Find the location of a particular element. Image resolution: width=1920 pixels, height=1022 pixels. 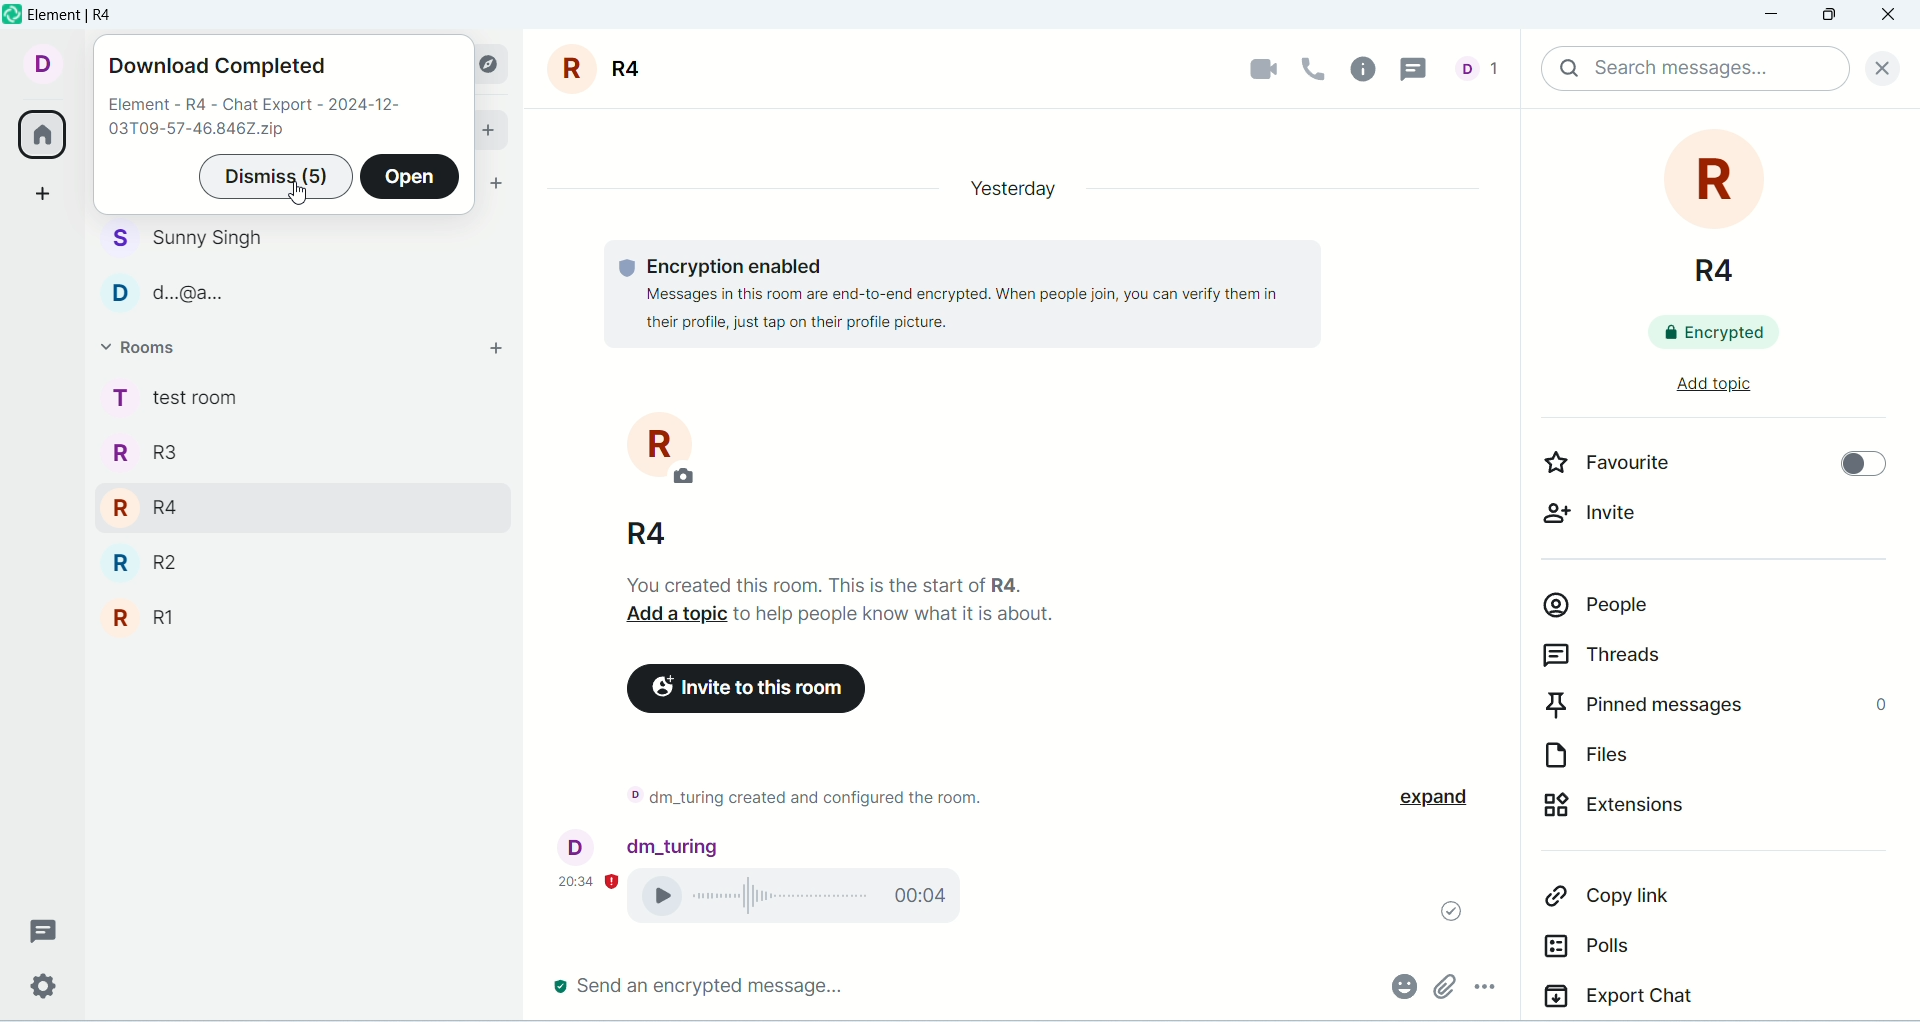

threads is located at coordinates (1677, 659).